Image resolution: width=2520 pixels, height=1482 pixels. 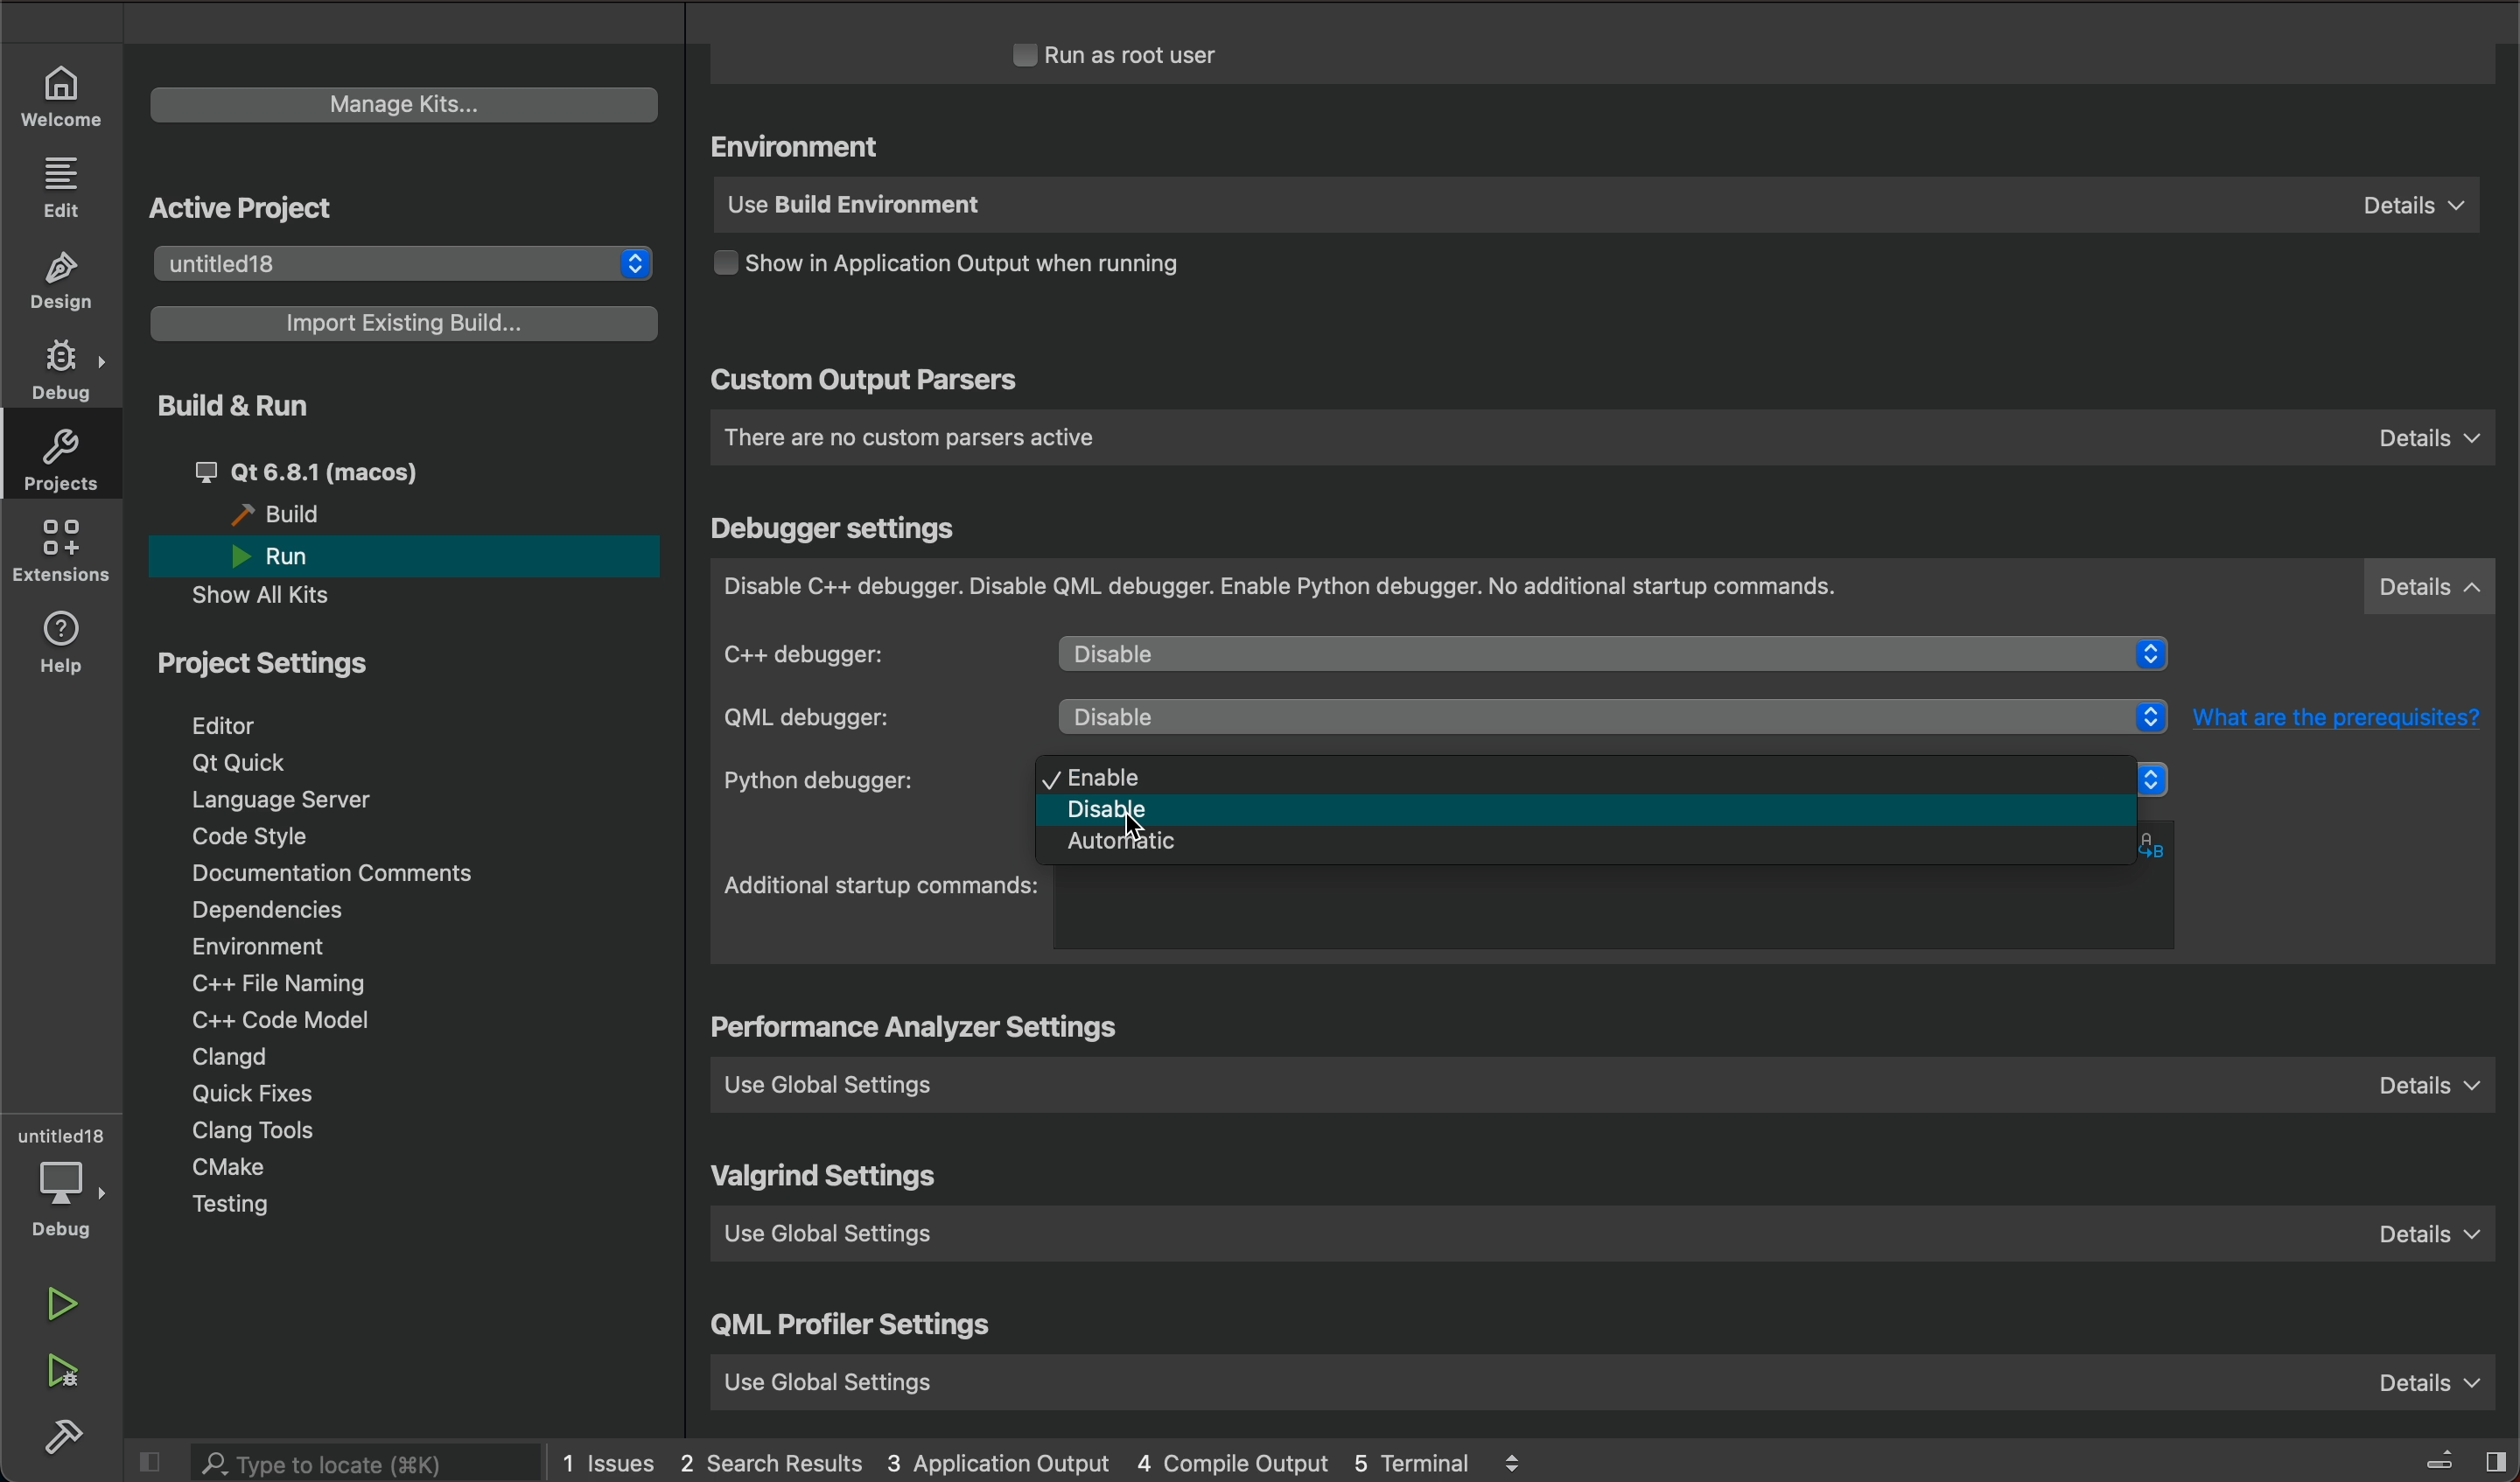 What do you see at coordinates (1599, 815) in the screenshot?
I see `disabled` at bounding box center [1599, 815].